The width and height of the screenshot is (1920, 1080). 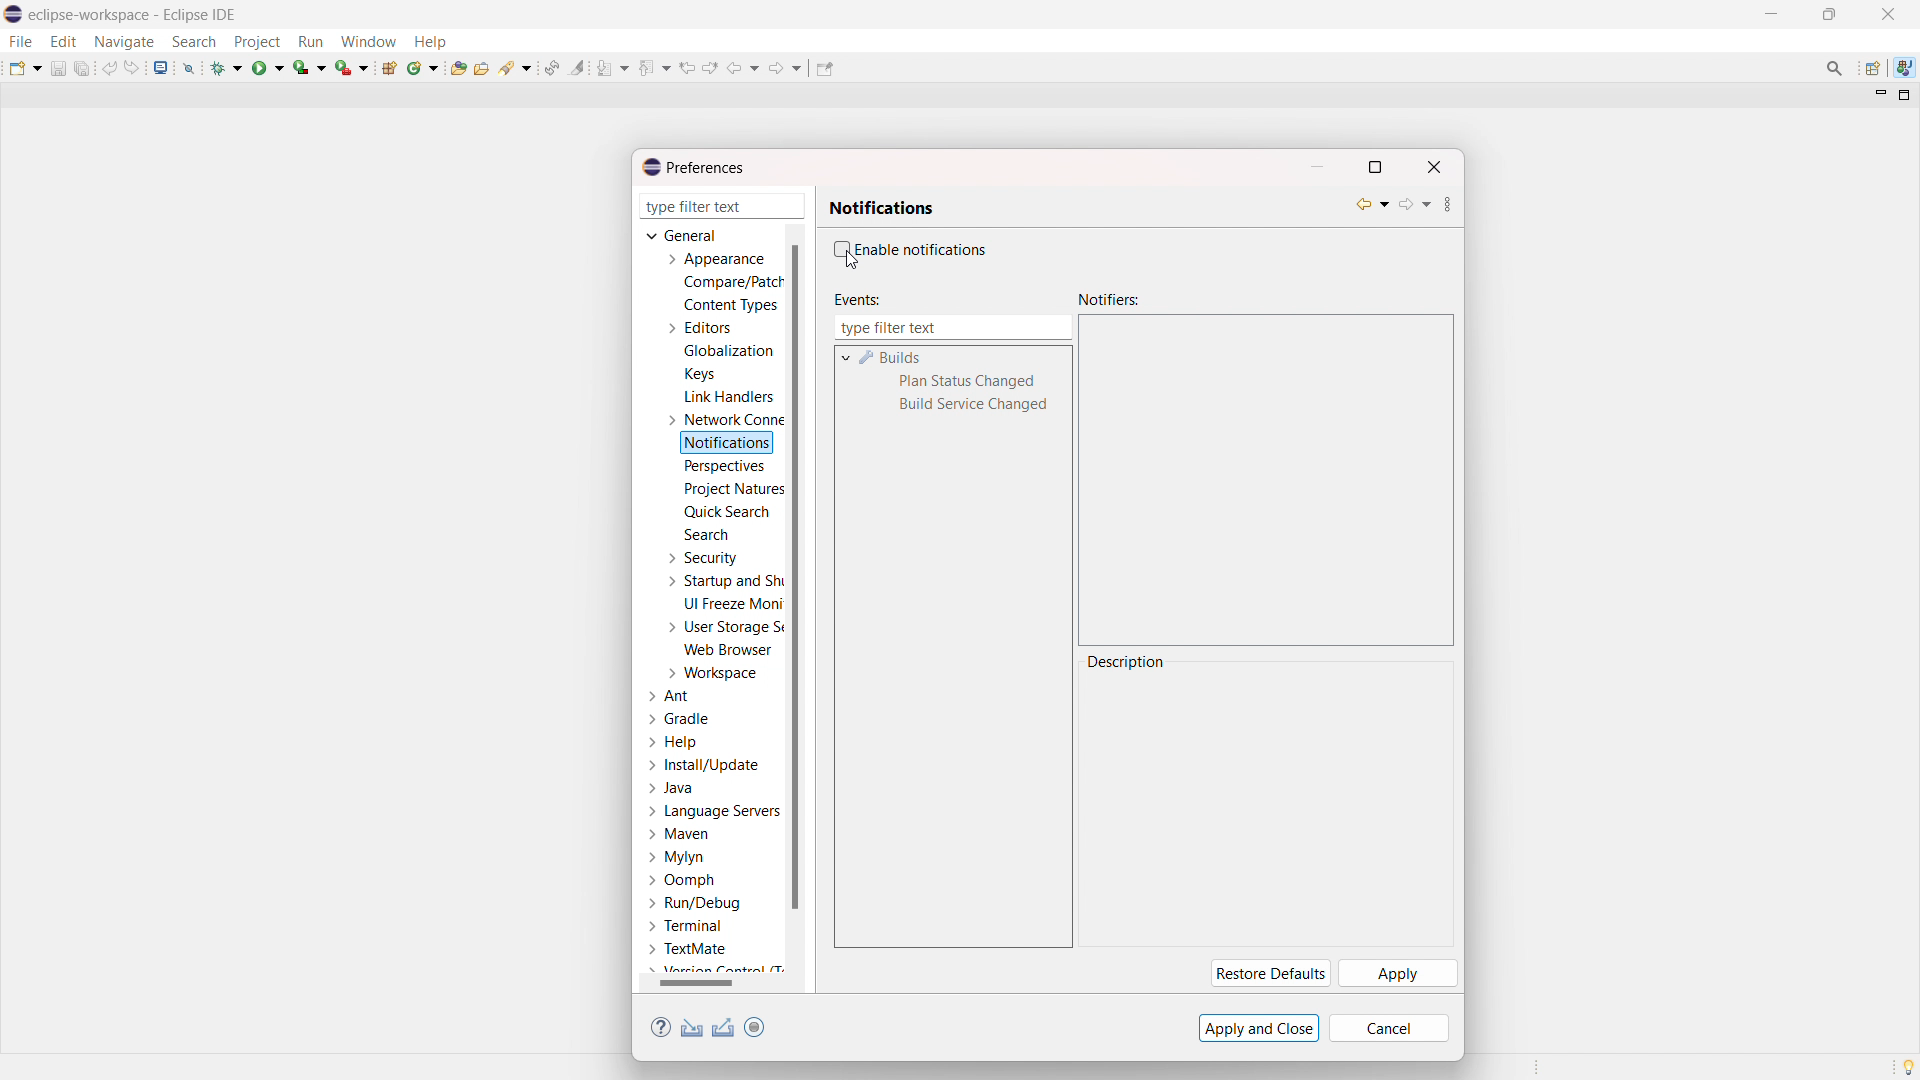 What do you see at coordinates (19, 41) in the screenshot?
I see `file` at bounding box center [19, 41].